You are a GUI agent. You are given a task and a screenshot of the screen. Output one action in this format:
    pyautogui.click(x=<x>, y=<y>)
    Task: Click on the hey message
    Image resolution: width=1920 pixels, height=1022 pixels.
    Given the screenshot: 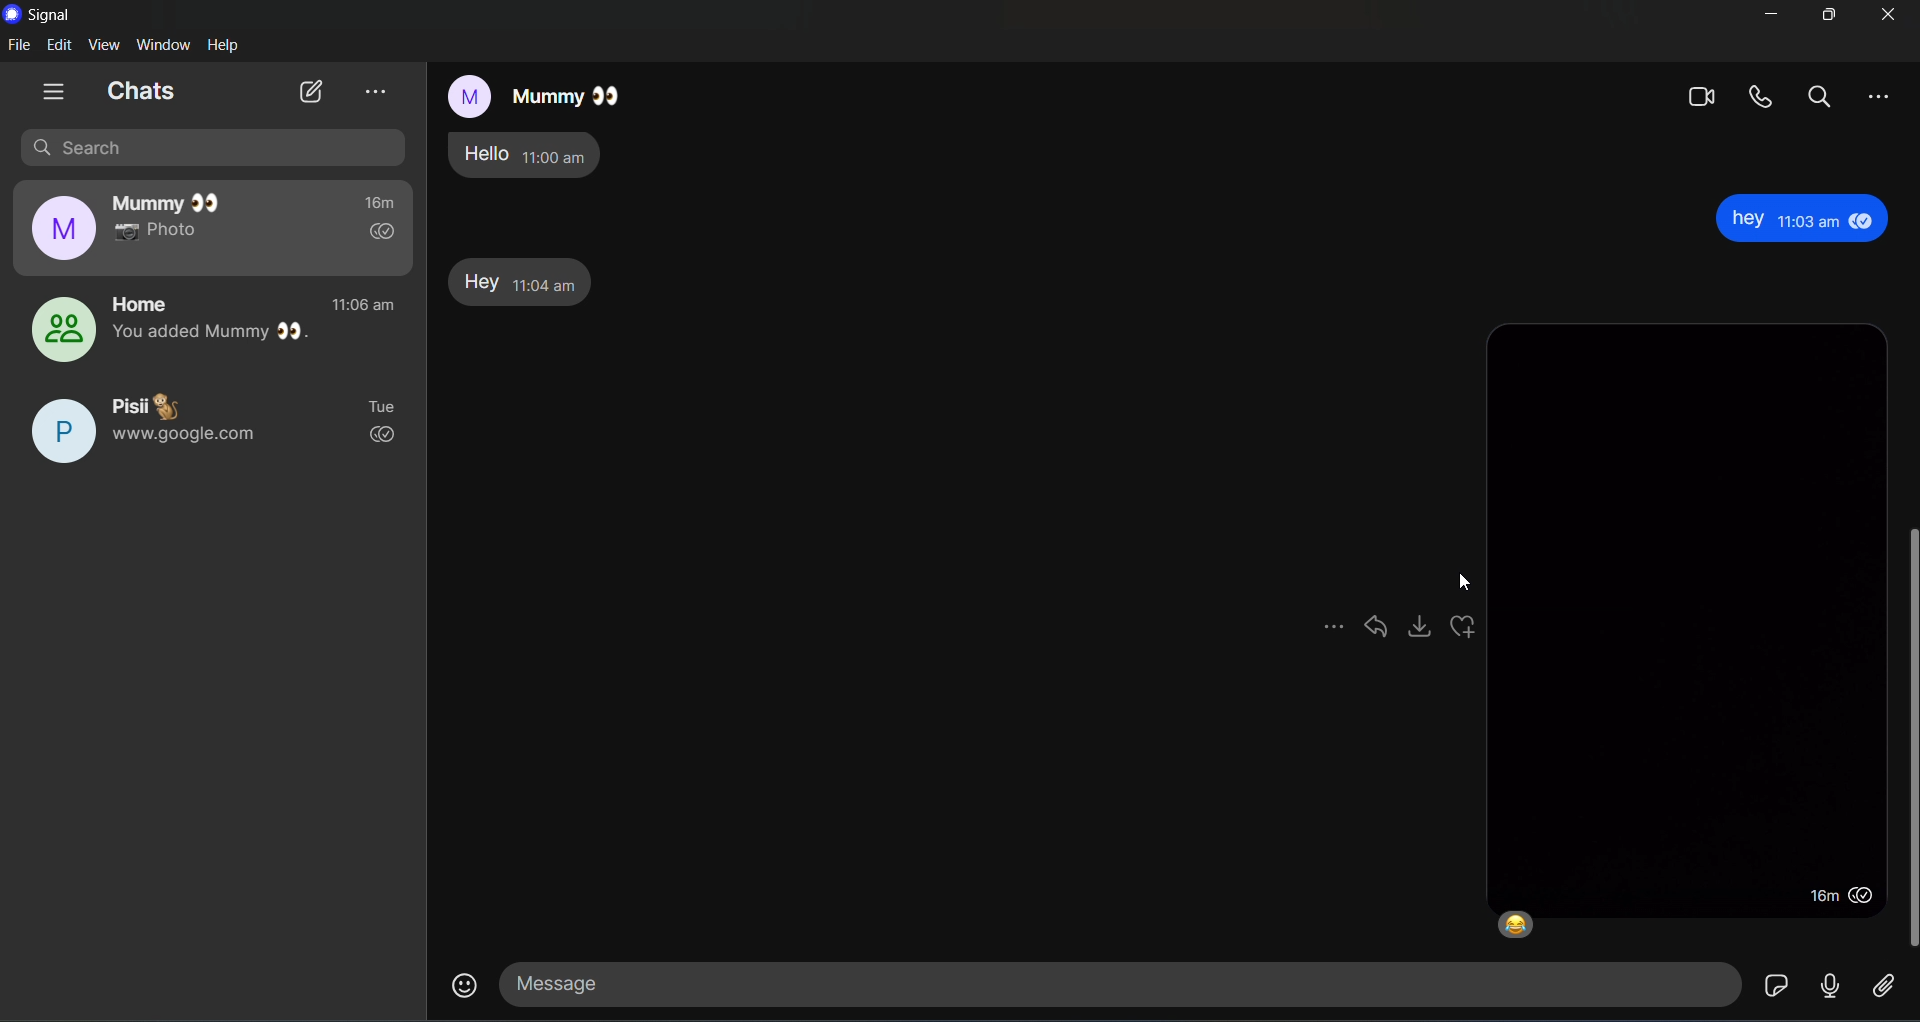 What is the action you would take?
    pyautogui.click(x=520, y=280)
    